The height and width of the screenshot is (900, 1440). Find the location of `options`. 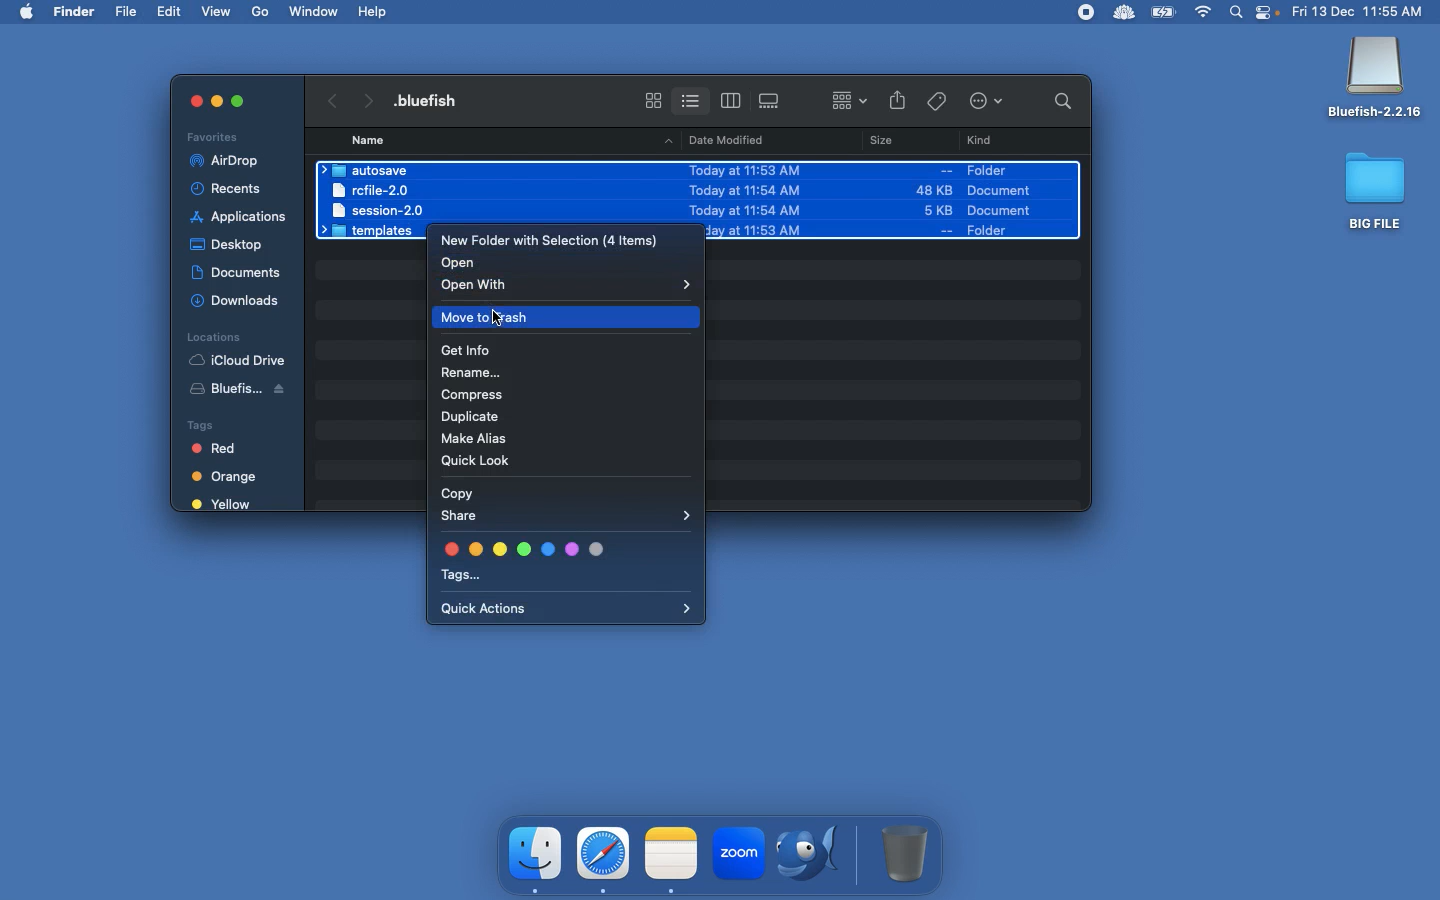

options is located at coordinates (990, 102).